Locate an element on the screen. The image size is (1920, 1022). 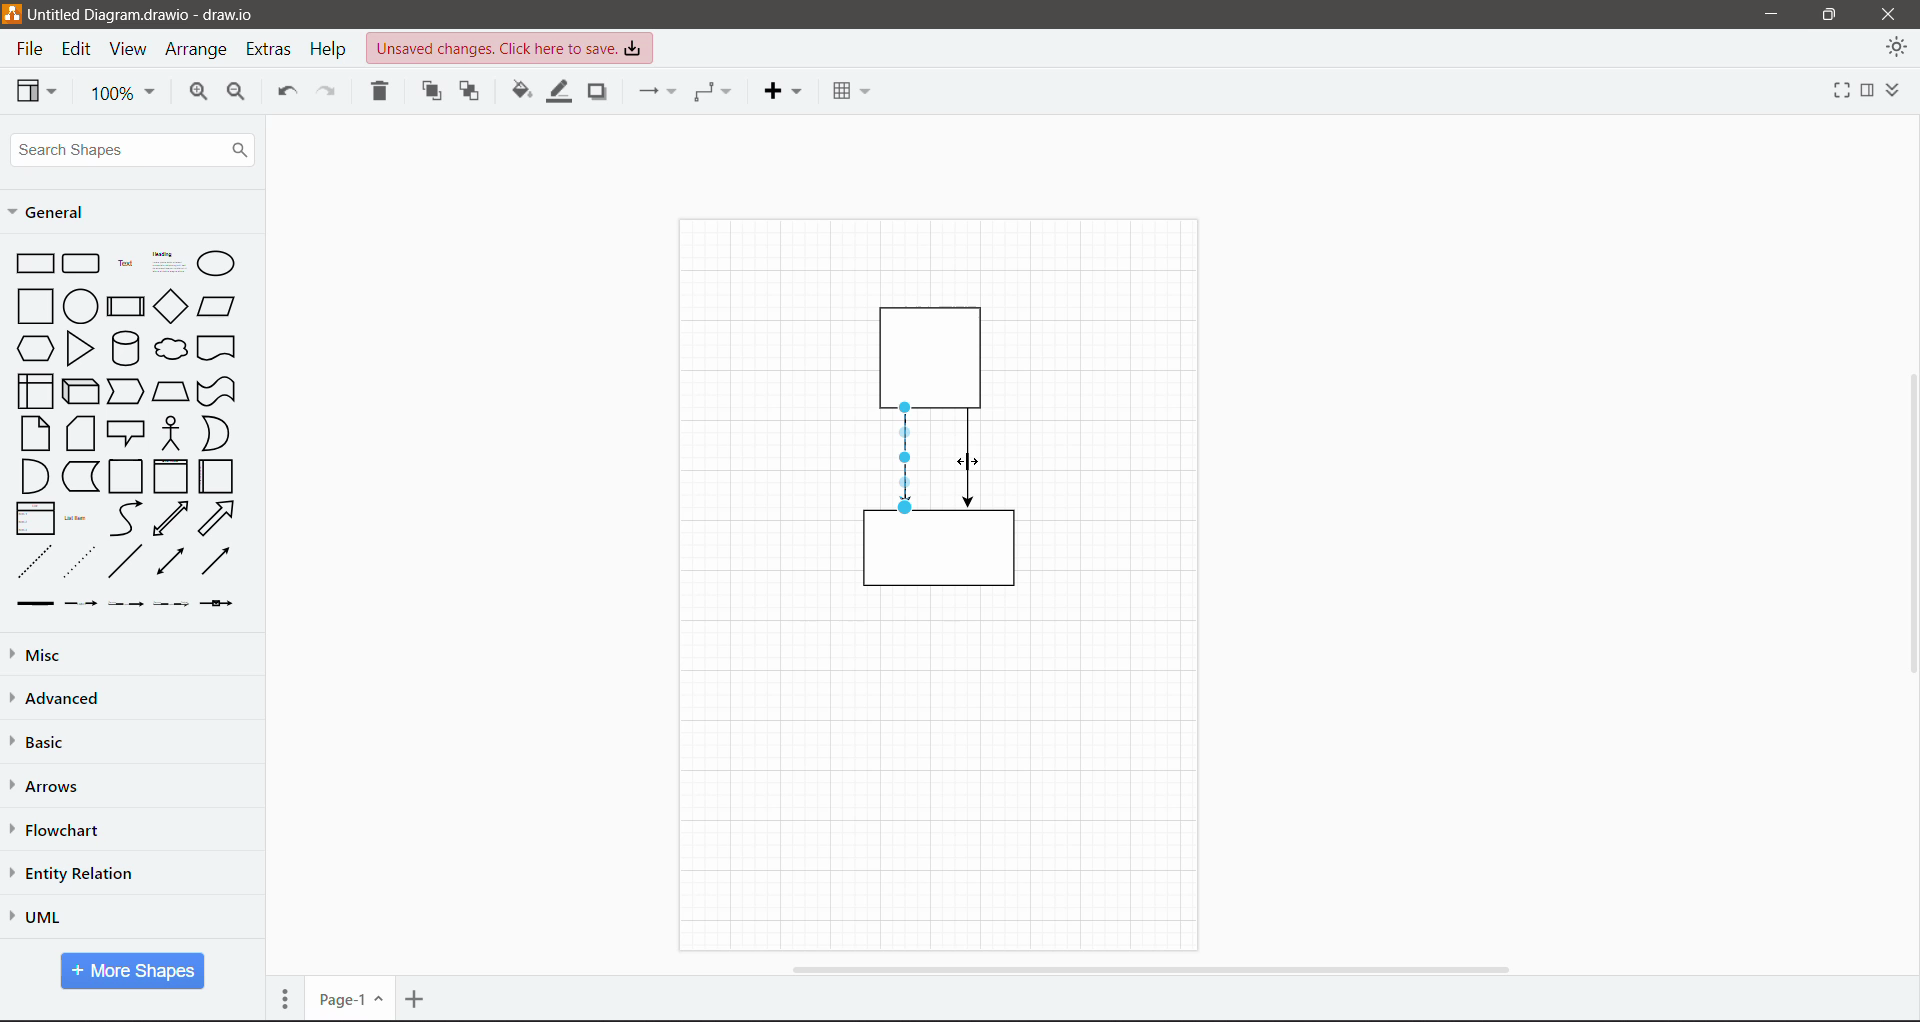
Arrows is located at coordinates (49, 787).